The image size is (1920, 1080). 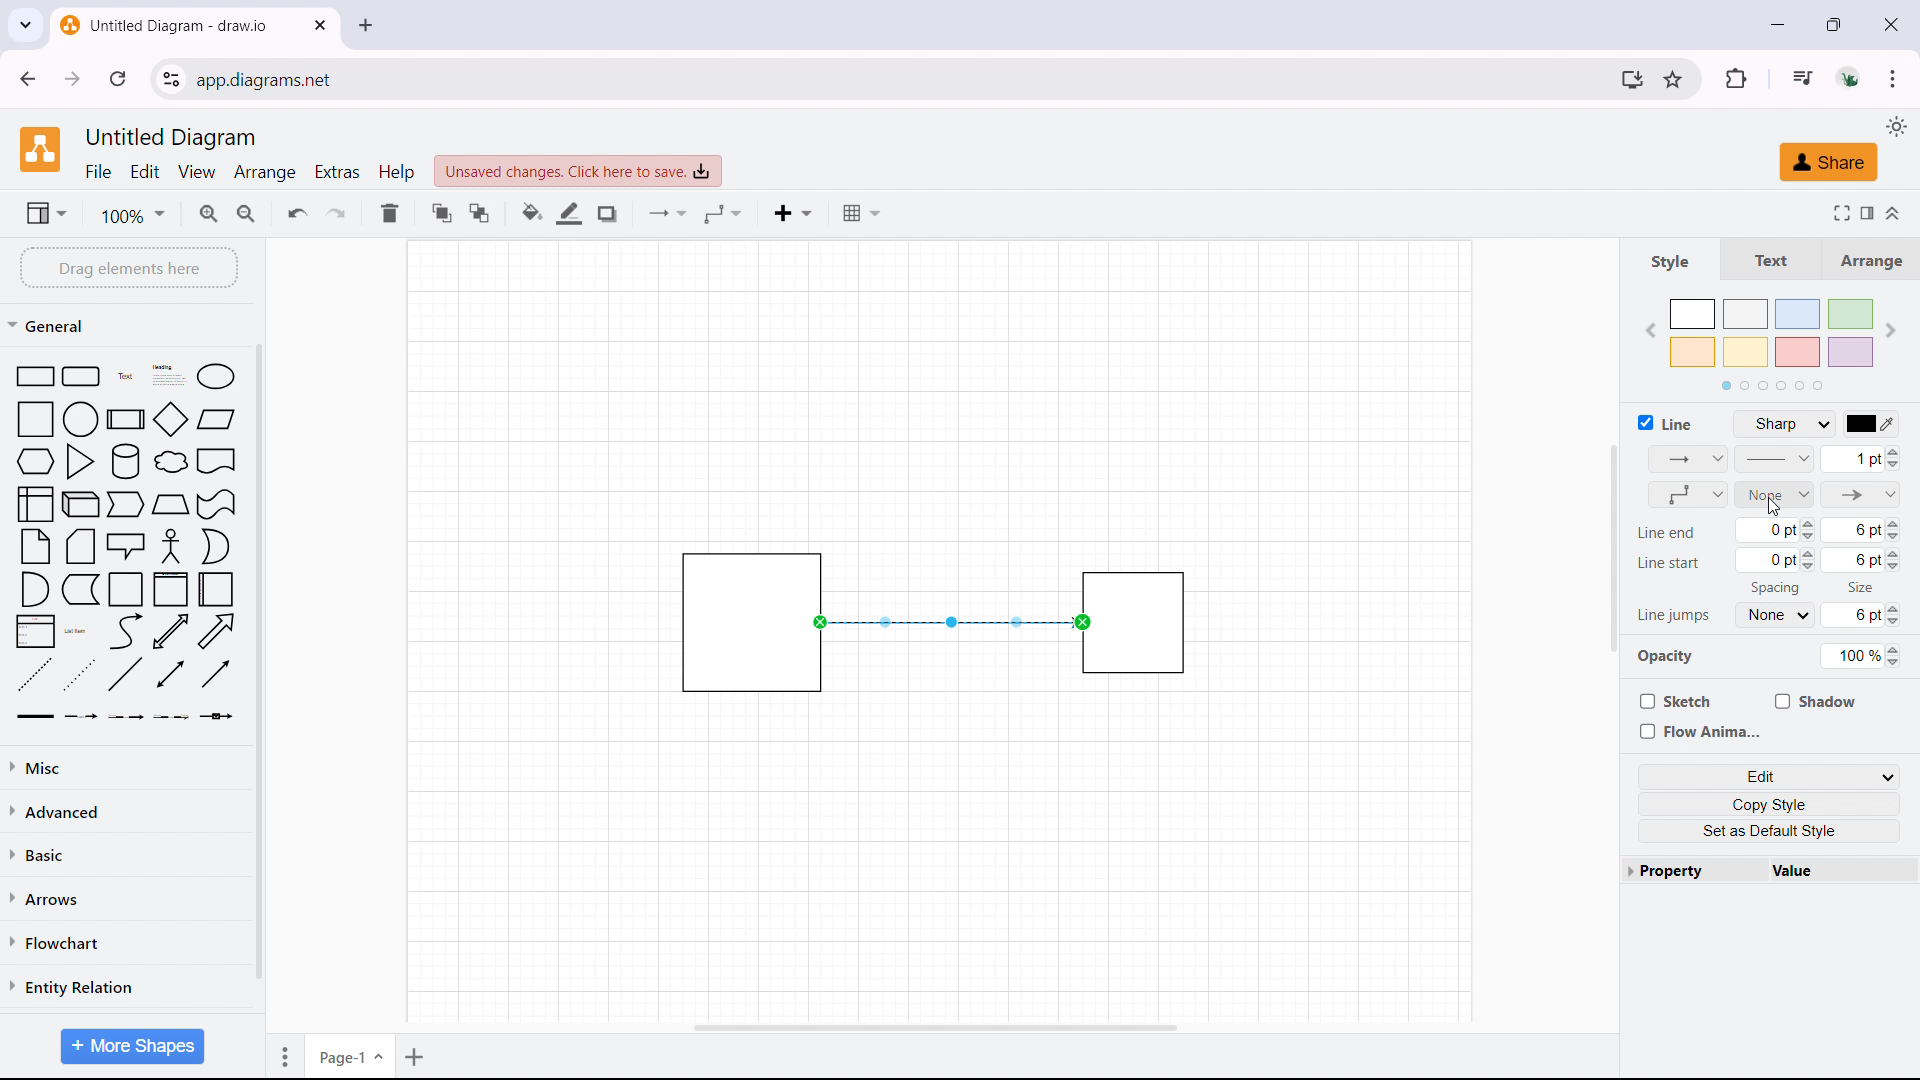 I want to click on object 1, so click(x=724, y=621).